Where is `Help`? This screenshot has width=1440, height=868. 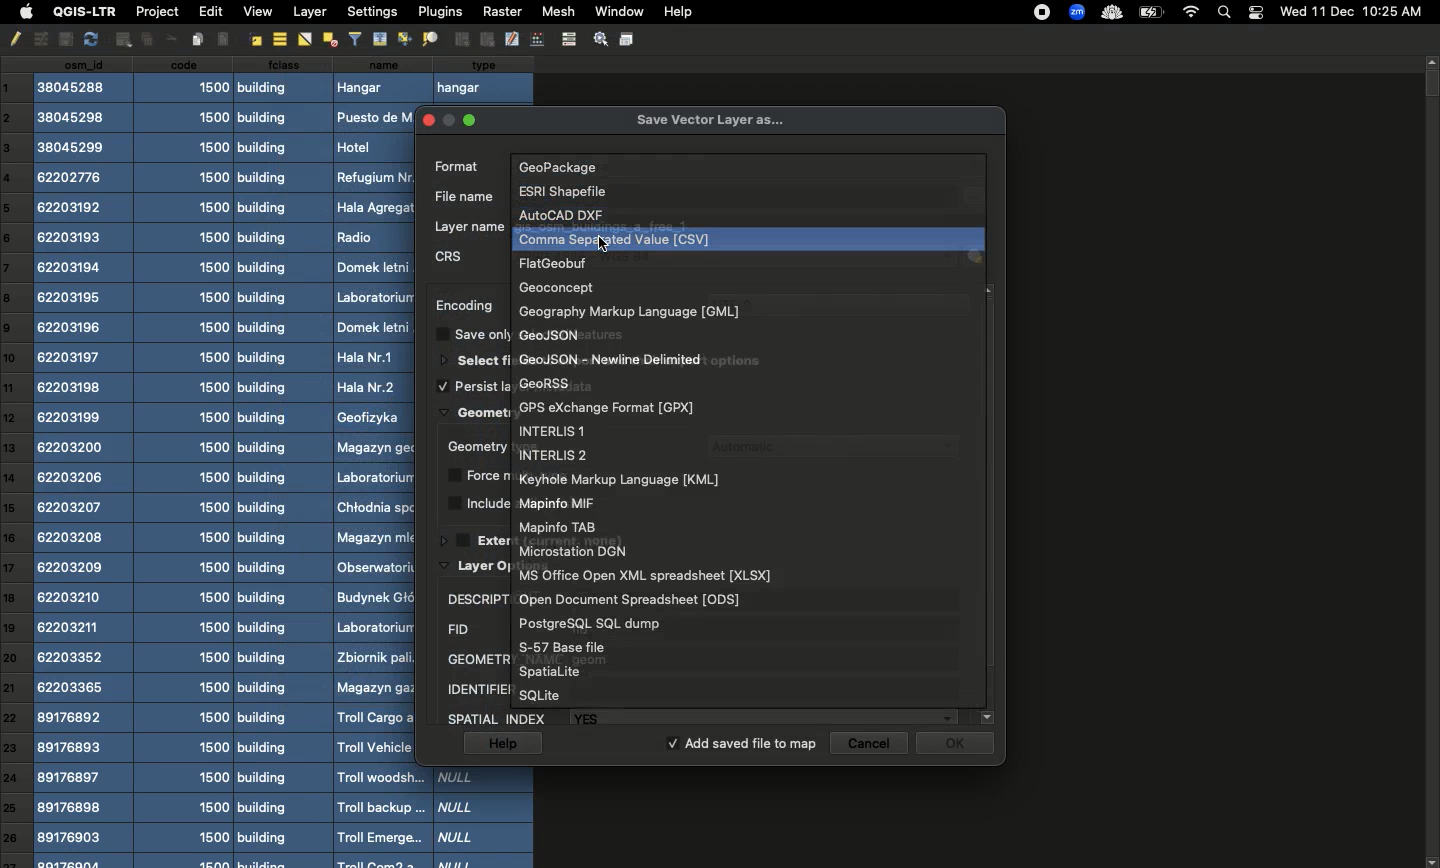
Help is located at coordinates (677, 13).